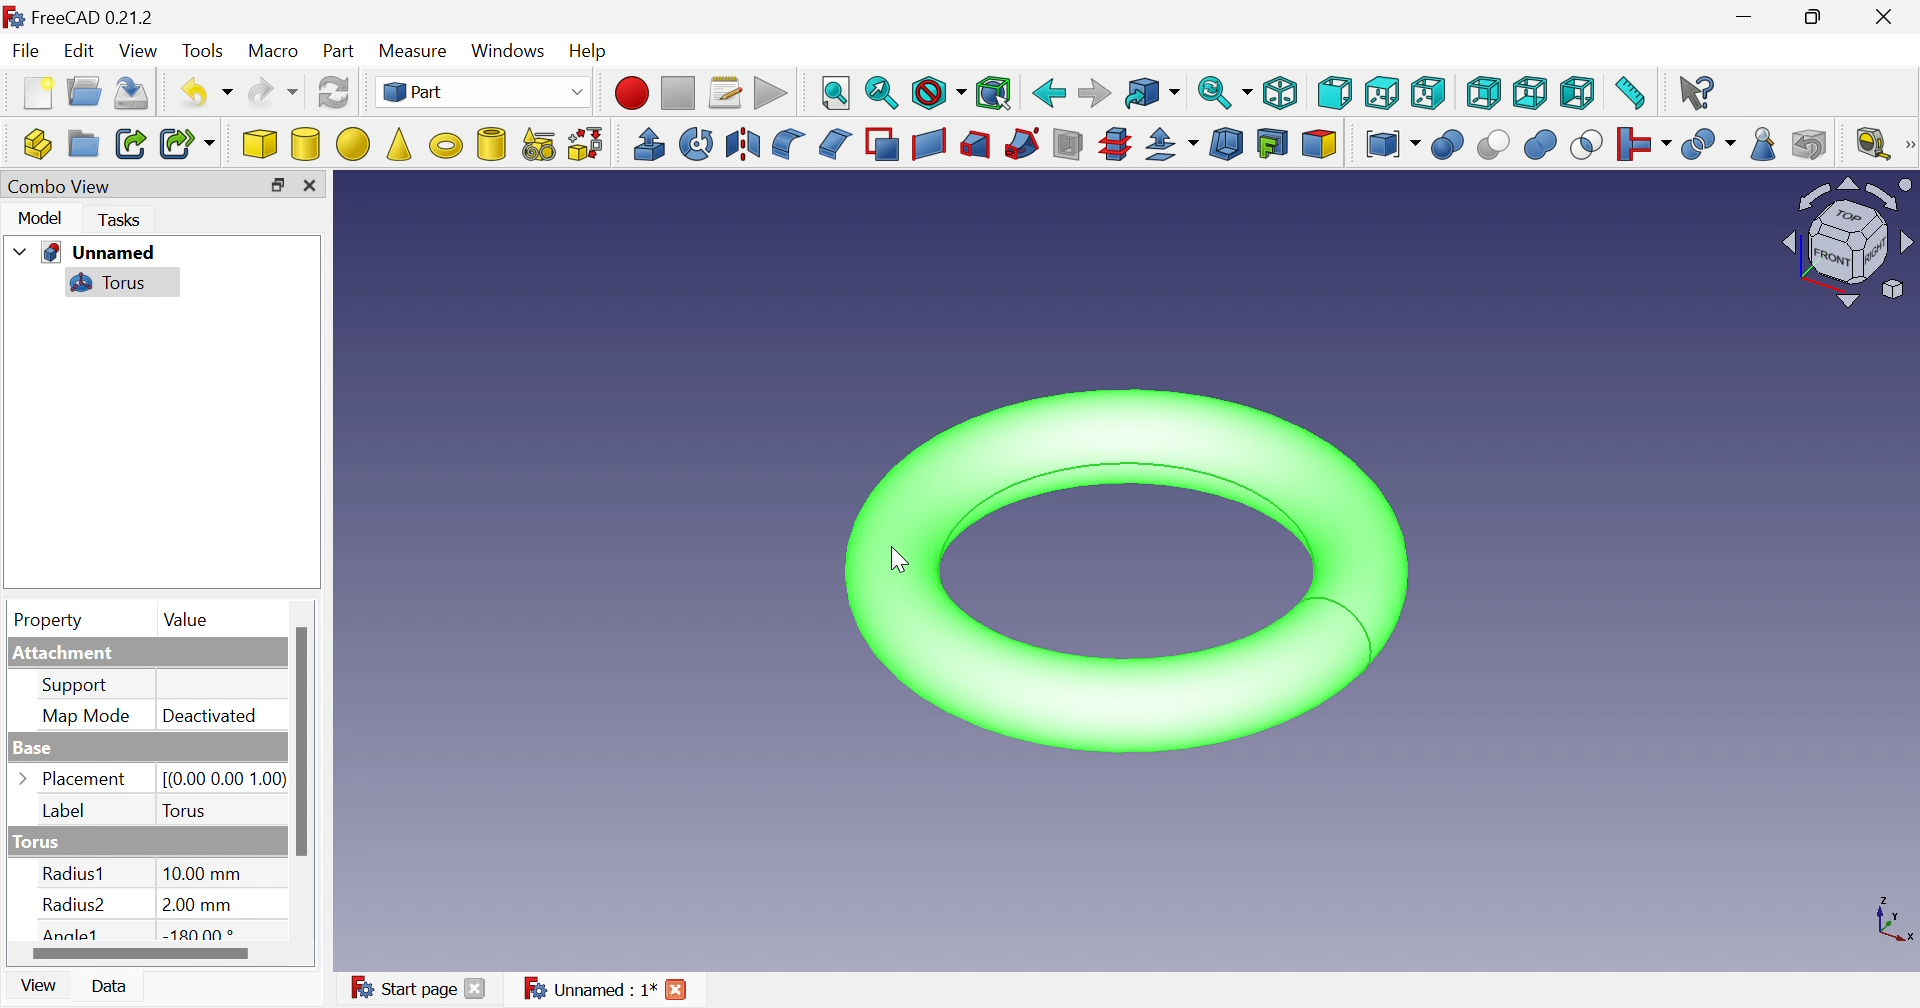 The width and height of the screenshot is (1920, 1008). Describe the element at coordinates (81, 51) in the screenshot. I see `Edit` at that location.